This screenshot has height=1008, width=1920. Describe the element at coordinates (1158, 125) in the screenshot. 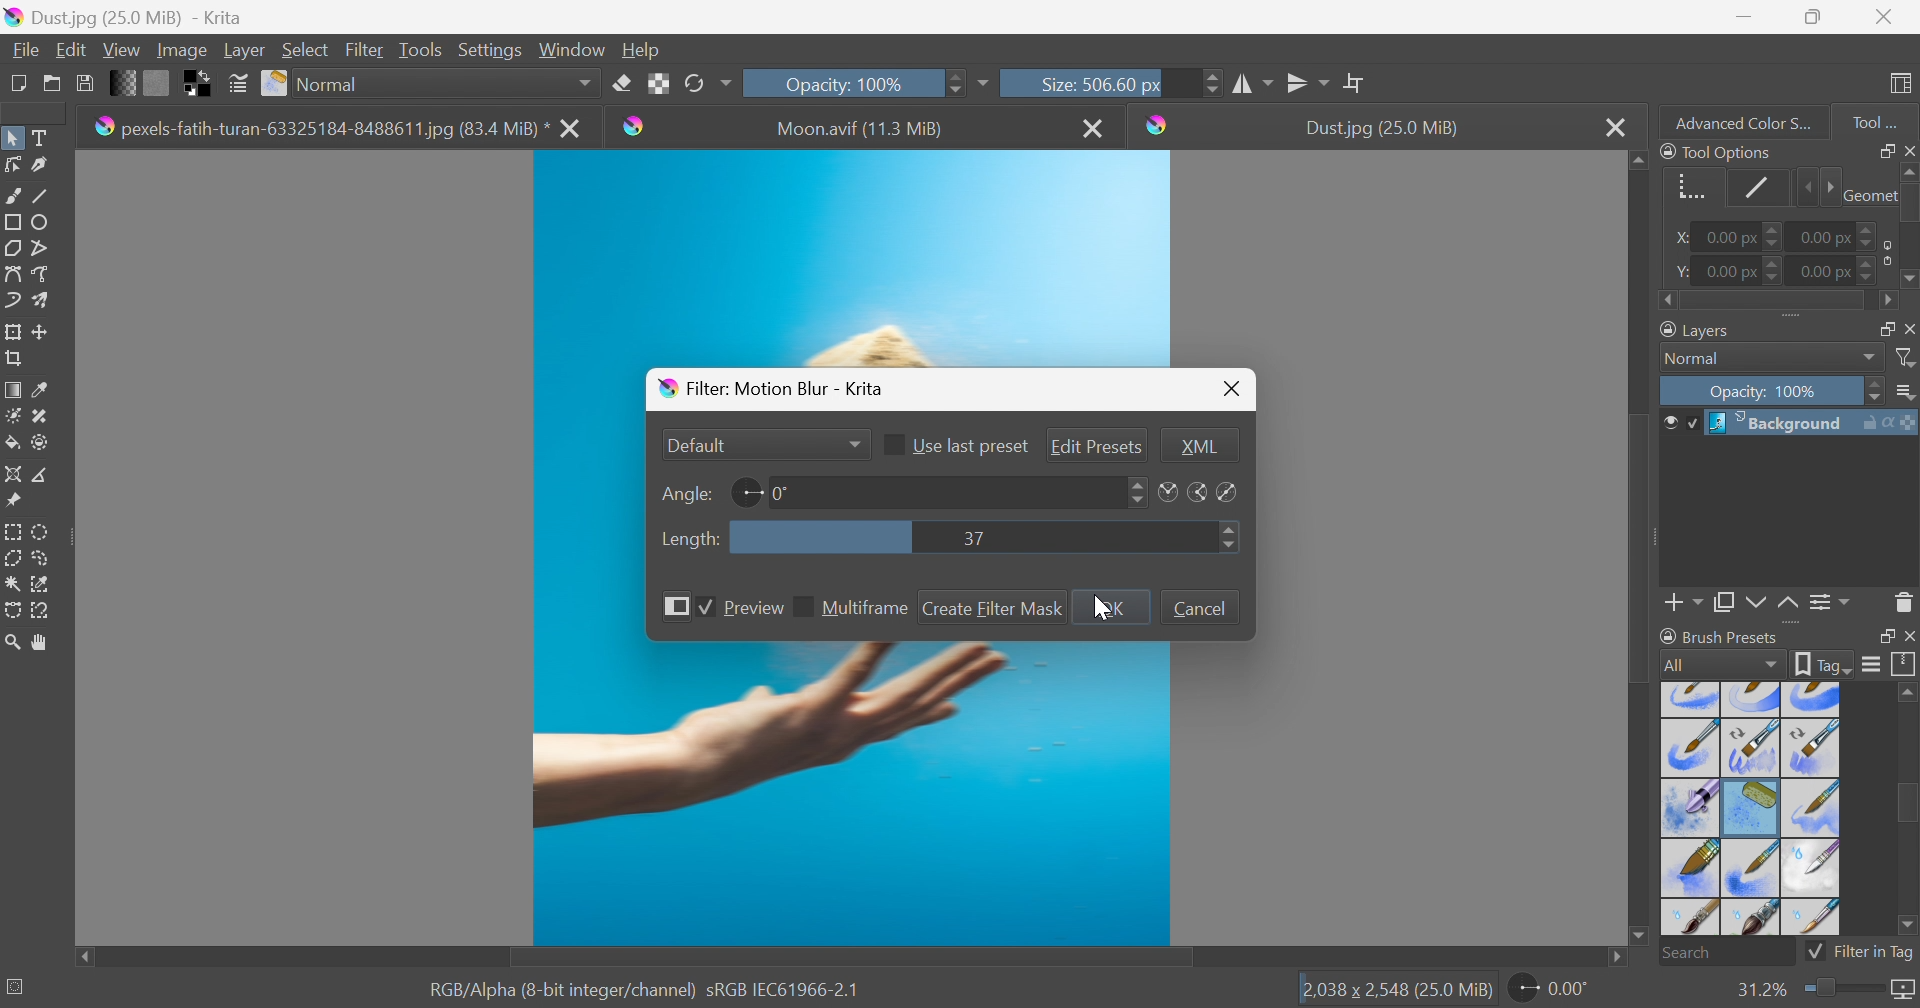

I see `Krita logo` at that location.